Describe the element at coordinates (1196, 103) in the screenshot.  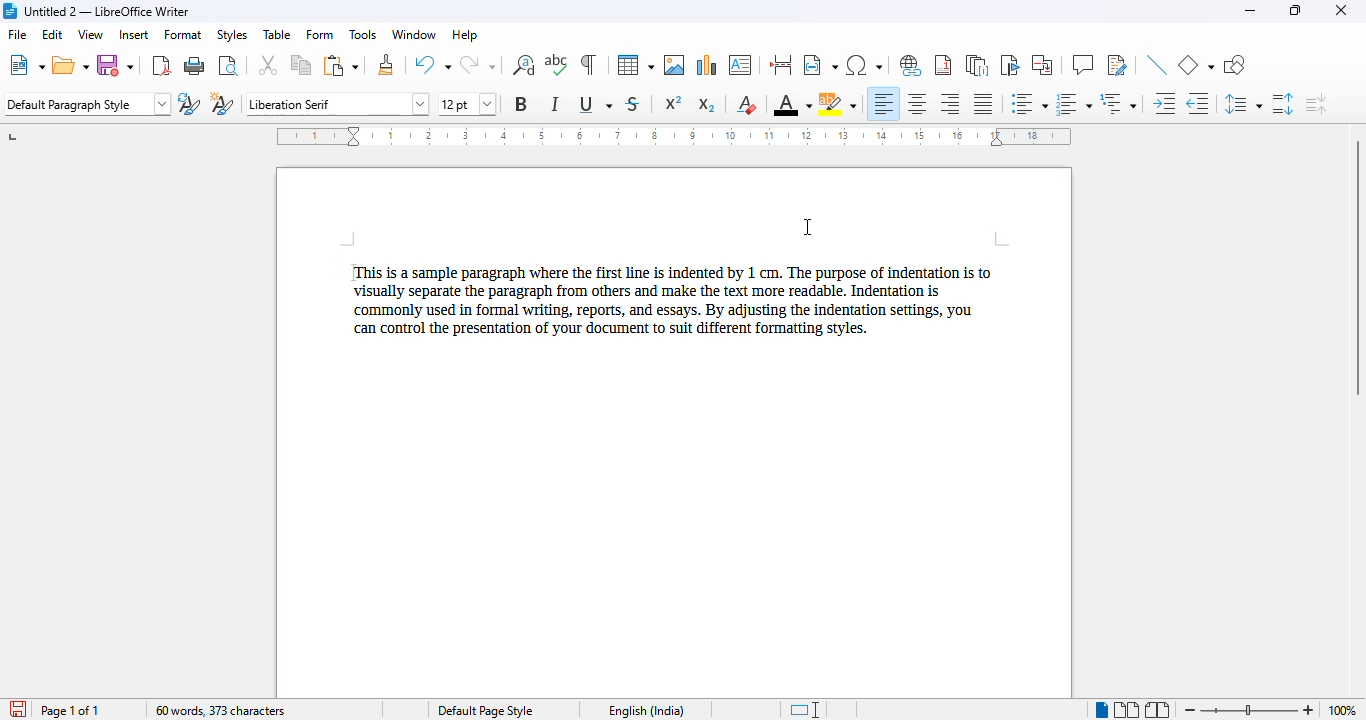
I see `decrease indent` at that location.